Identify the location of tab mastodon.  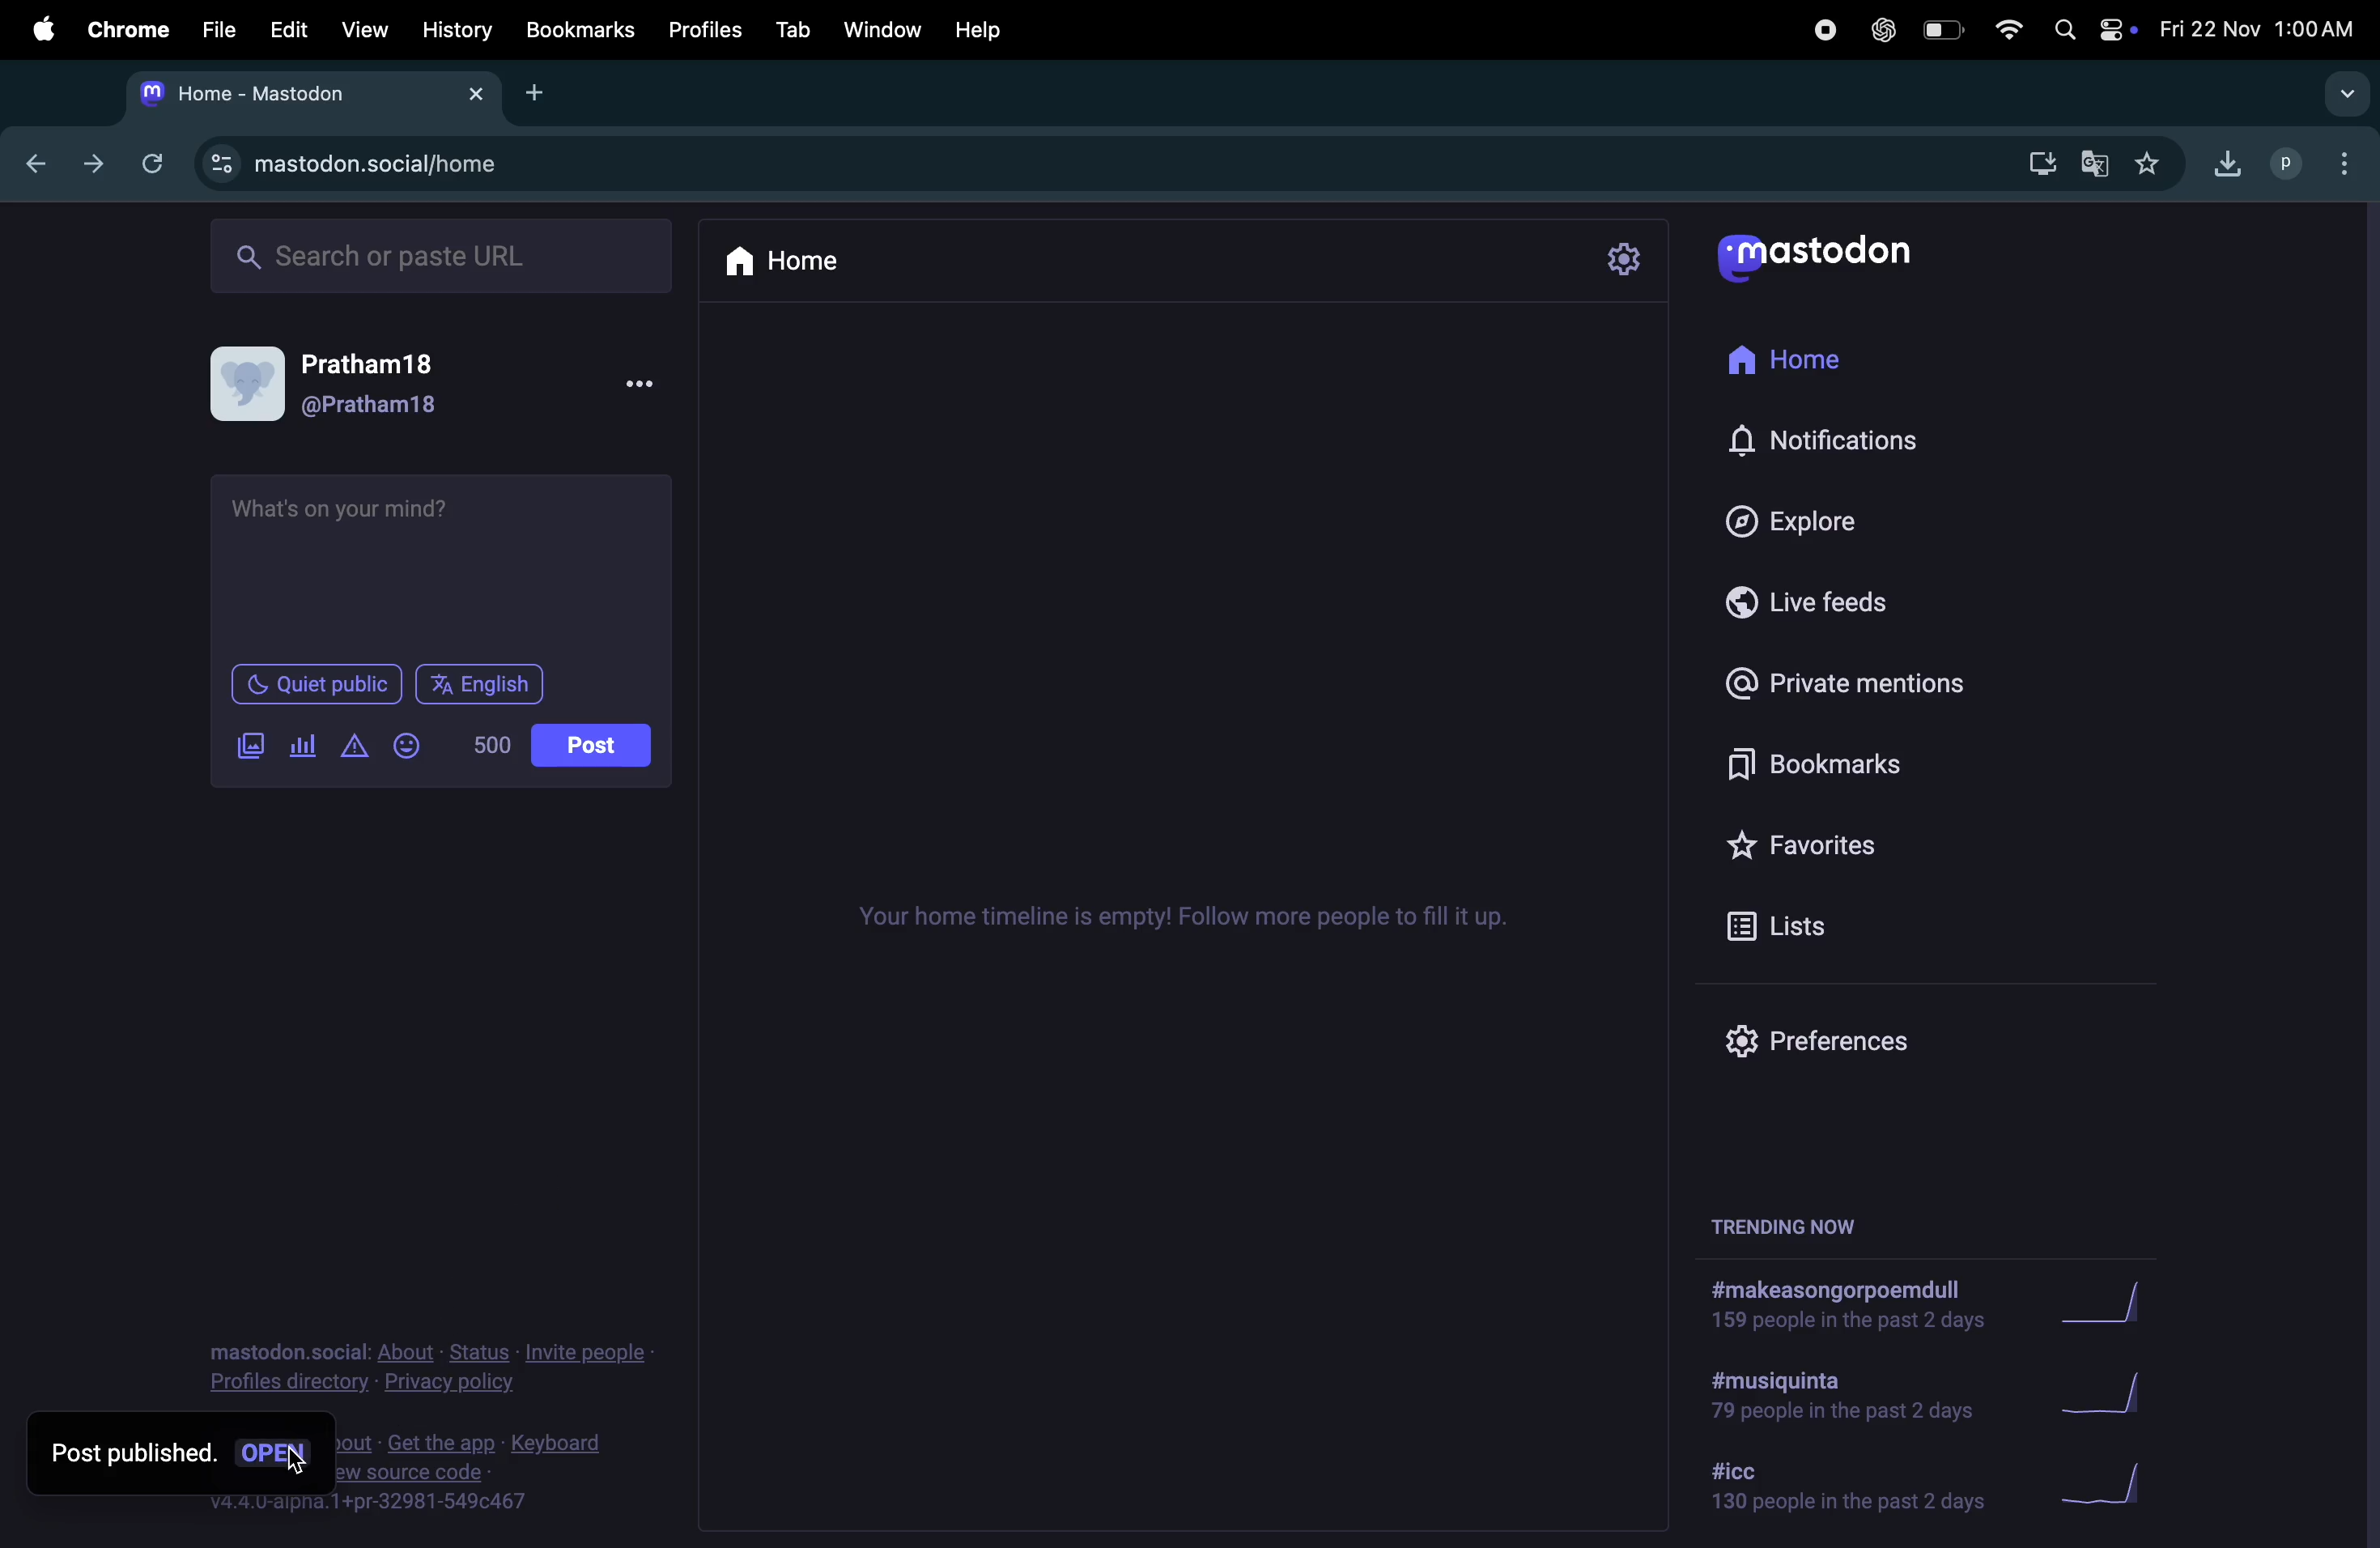
(289, 94).